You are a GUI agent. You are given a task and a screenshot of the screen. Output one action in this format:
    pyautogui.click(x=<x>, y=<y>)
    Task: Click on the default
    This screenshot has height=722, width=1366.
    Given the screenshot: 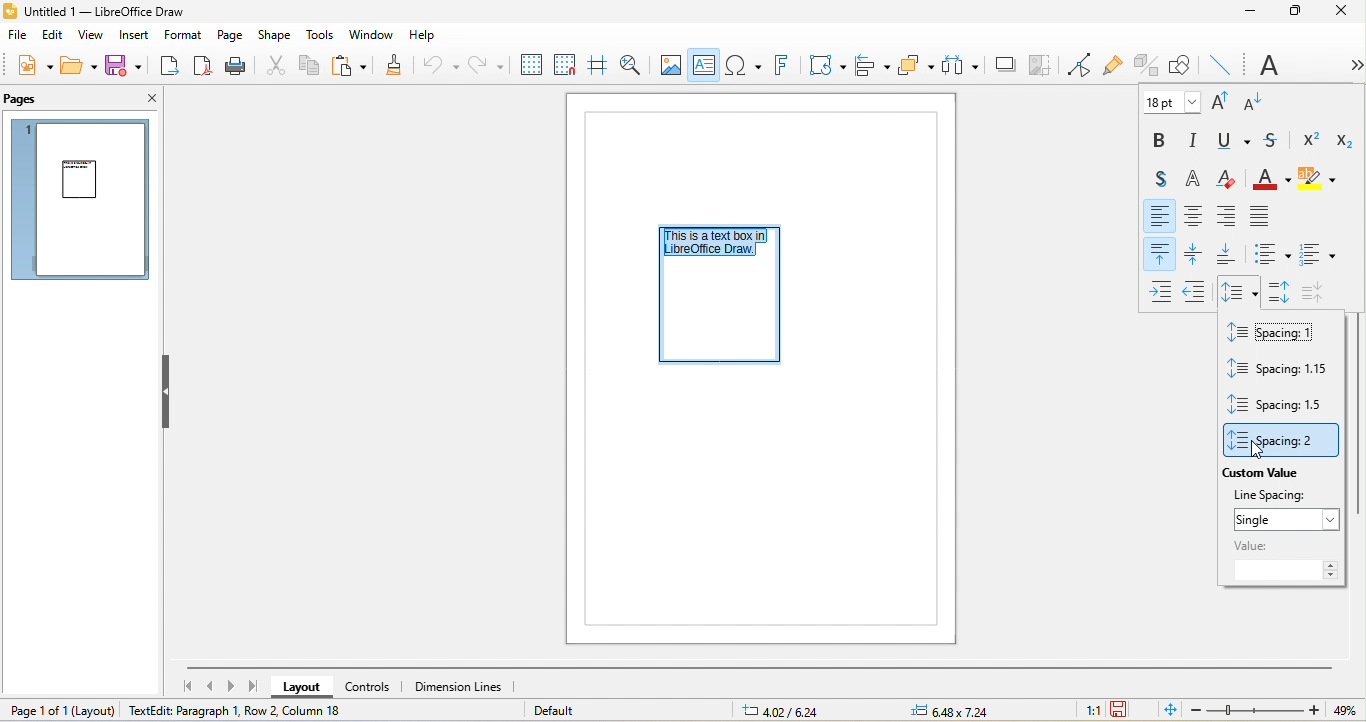 What is the action you would take?
    pyautogui.click(x=564, y=711)
    